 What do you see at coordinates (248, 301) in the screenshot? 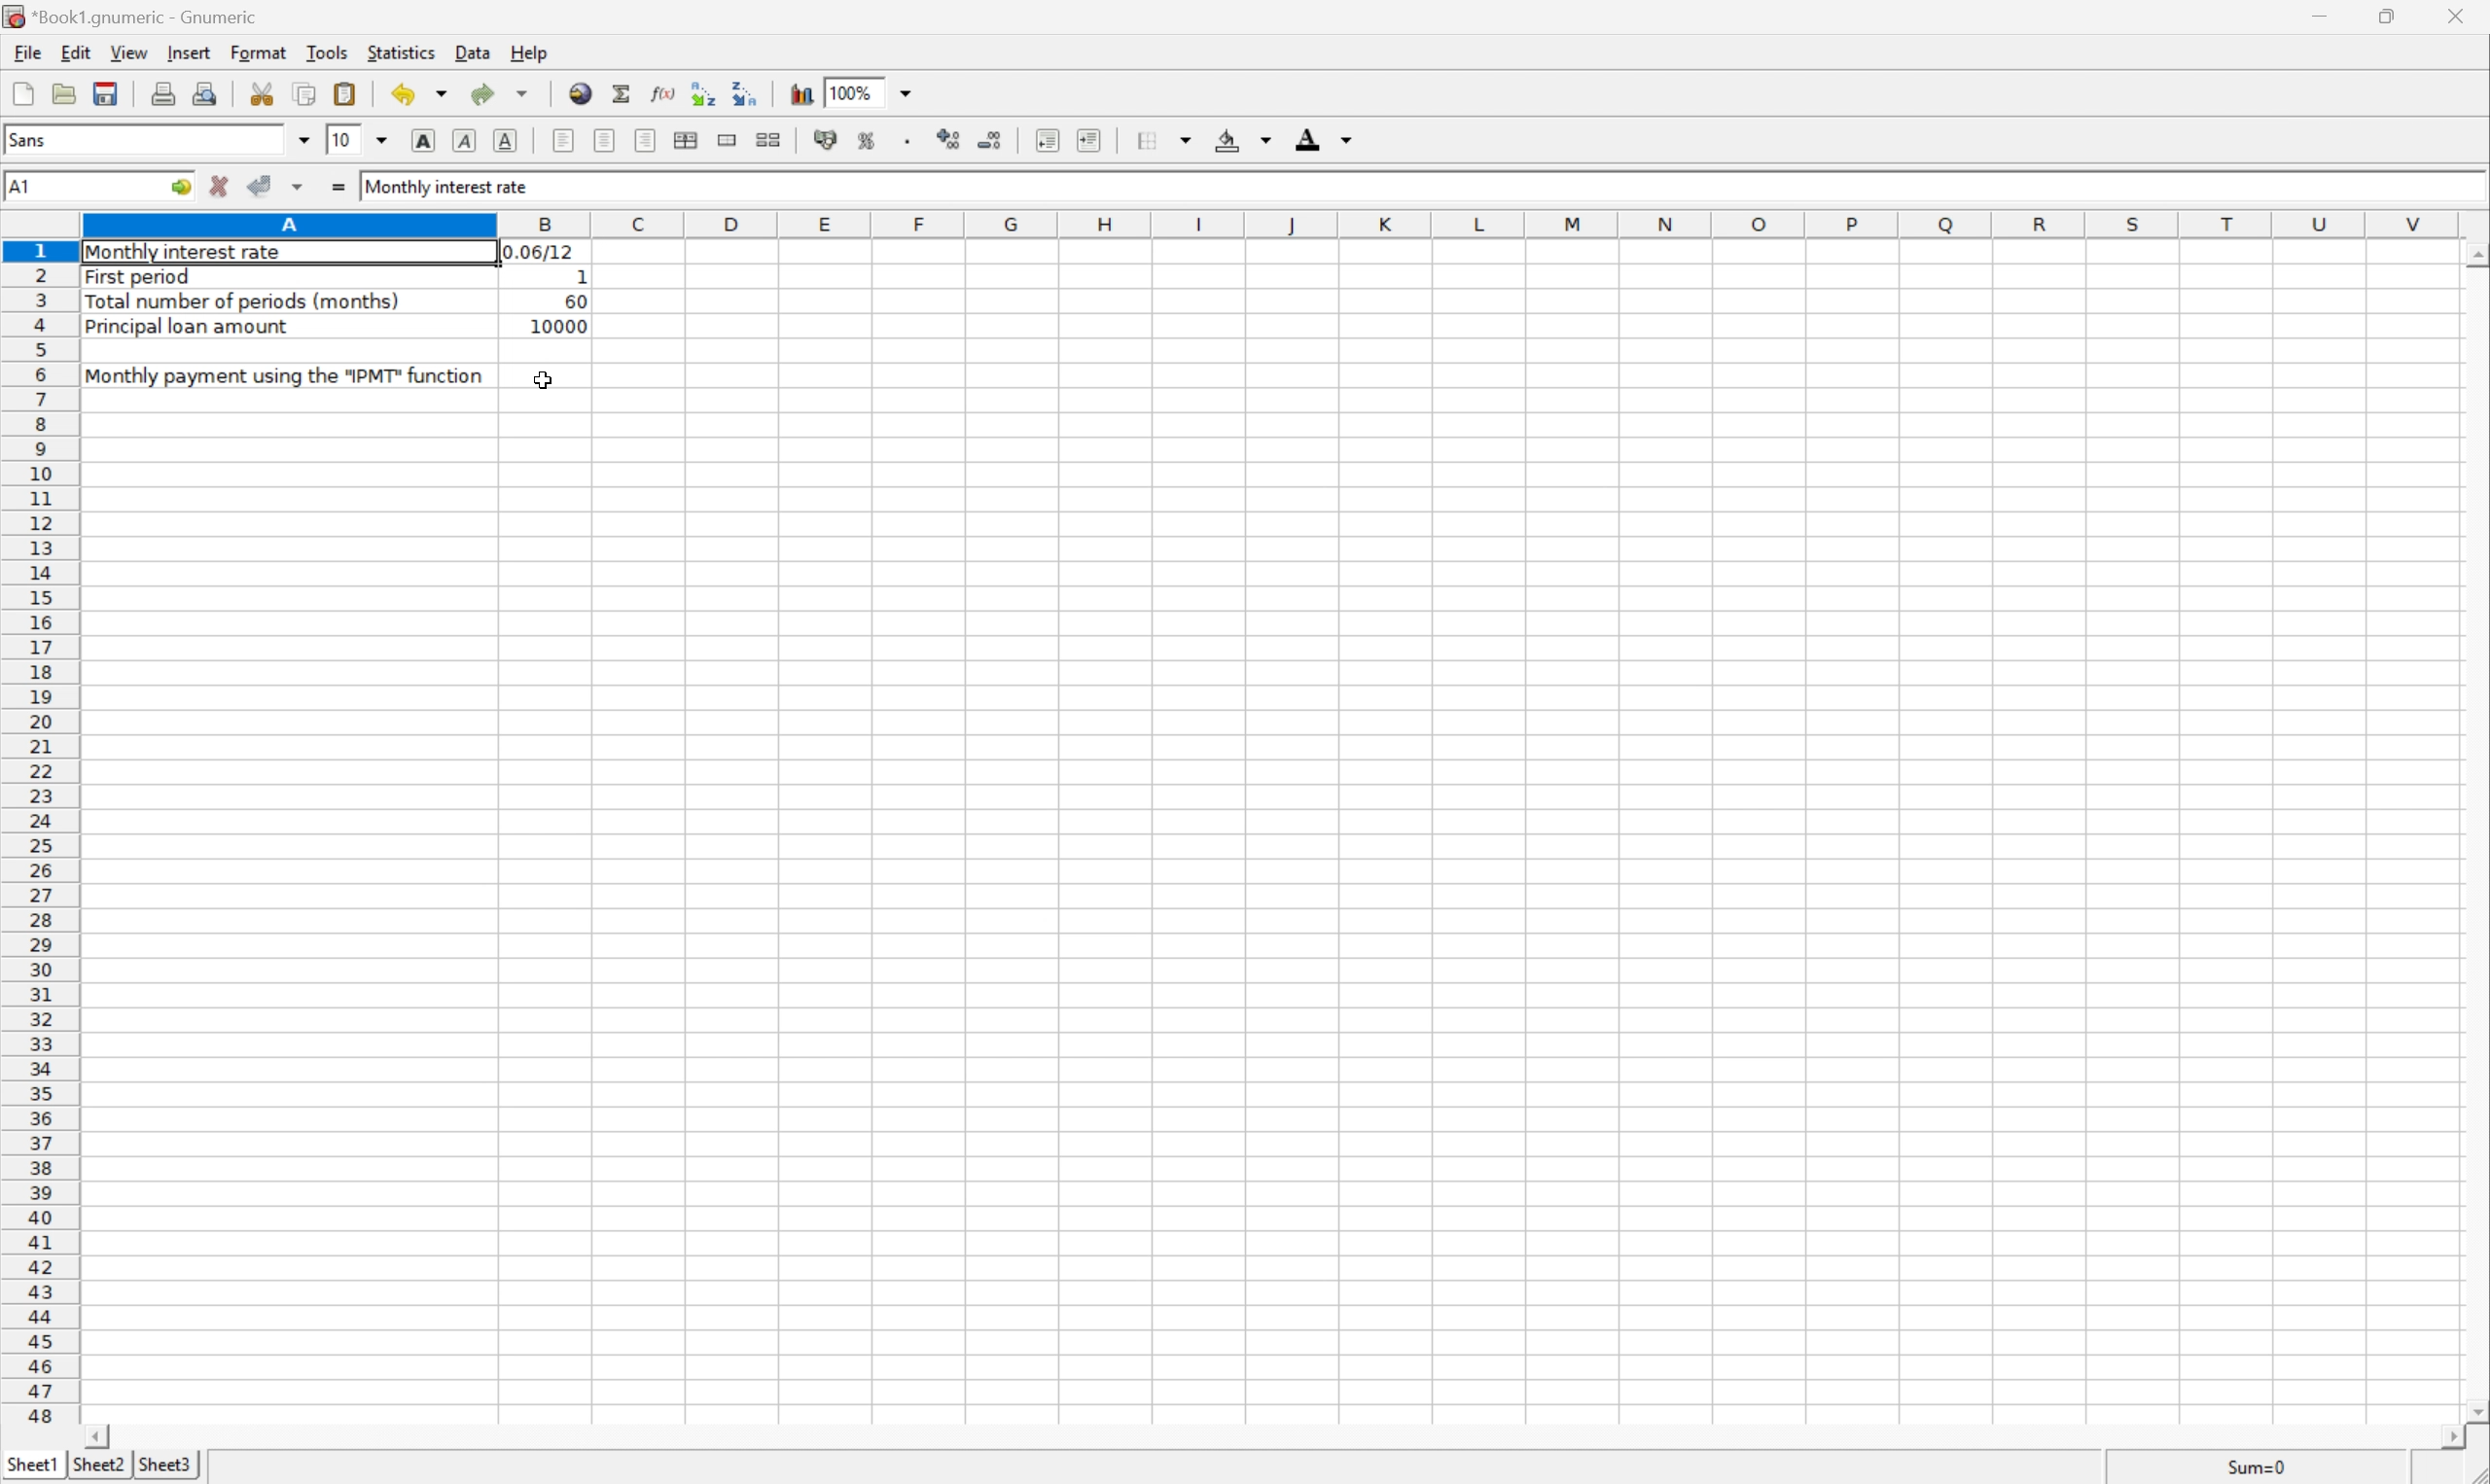
I see `Total number of periods (months)` at bounding box center [248, 301].